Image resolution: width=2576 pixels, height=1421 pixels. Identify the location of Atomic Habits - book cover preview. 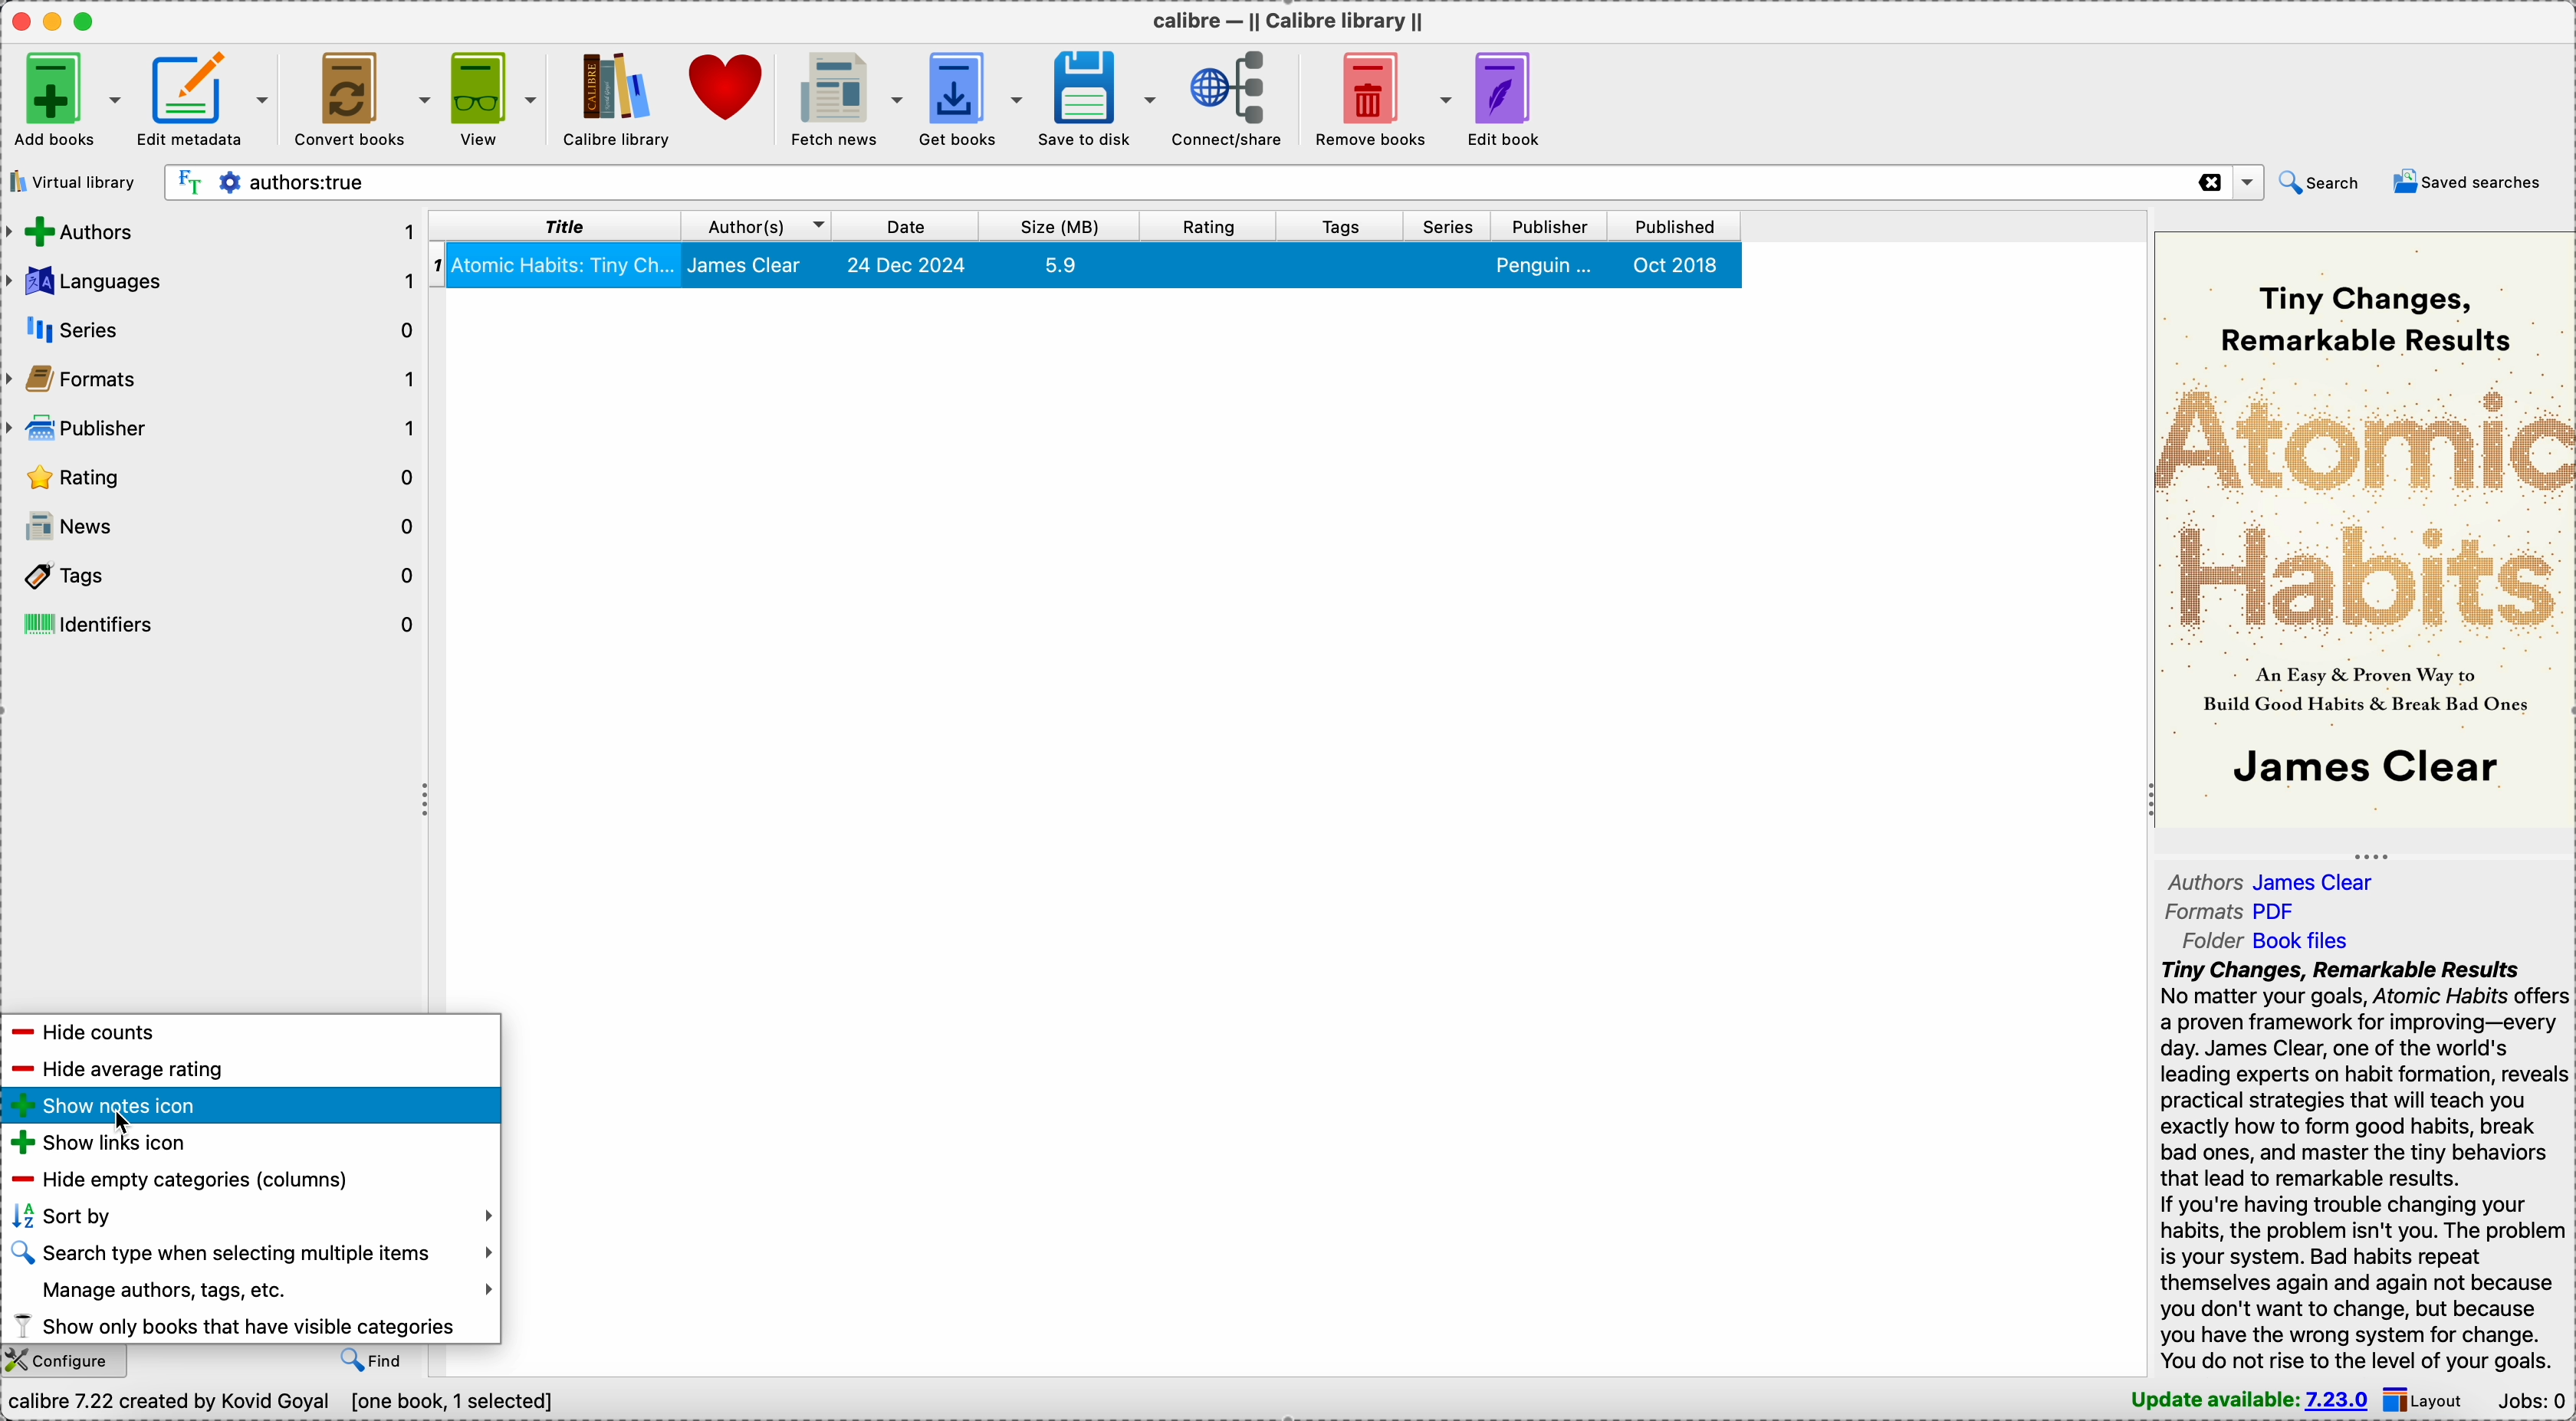
(2365, 532).